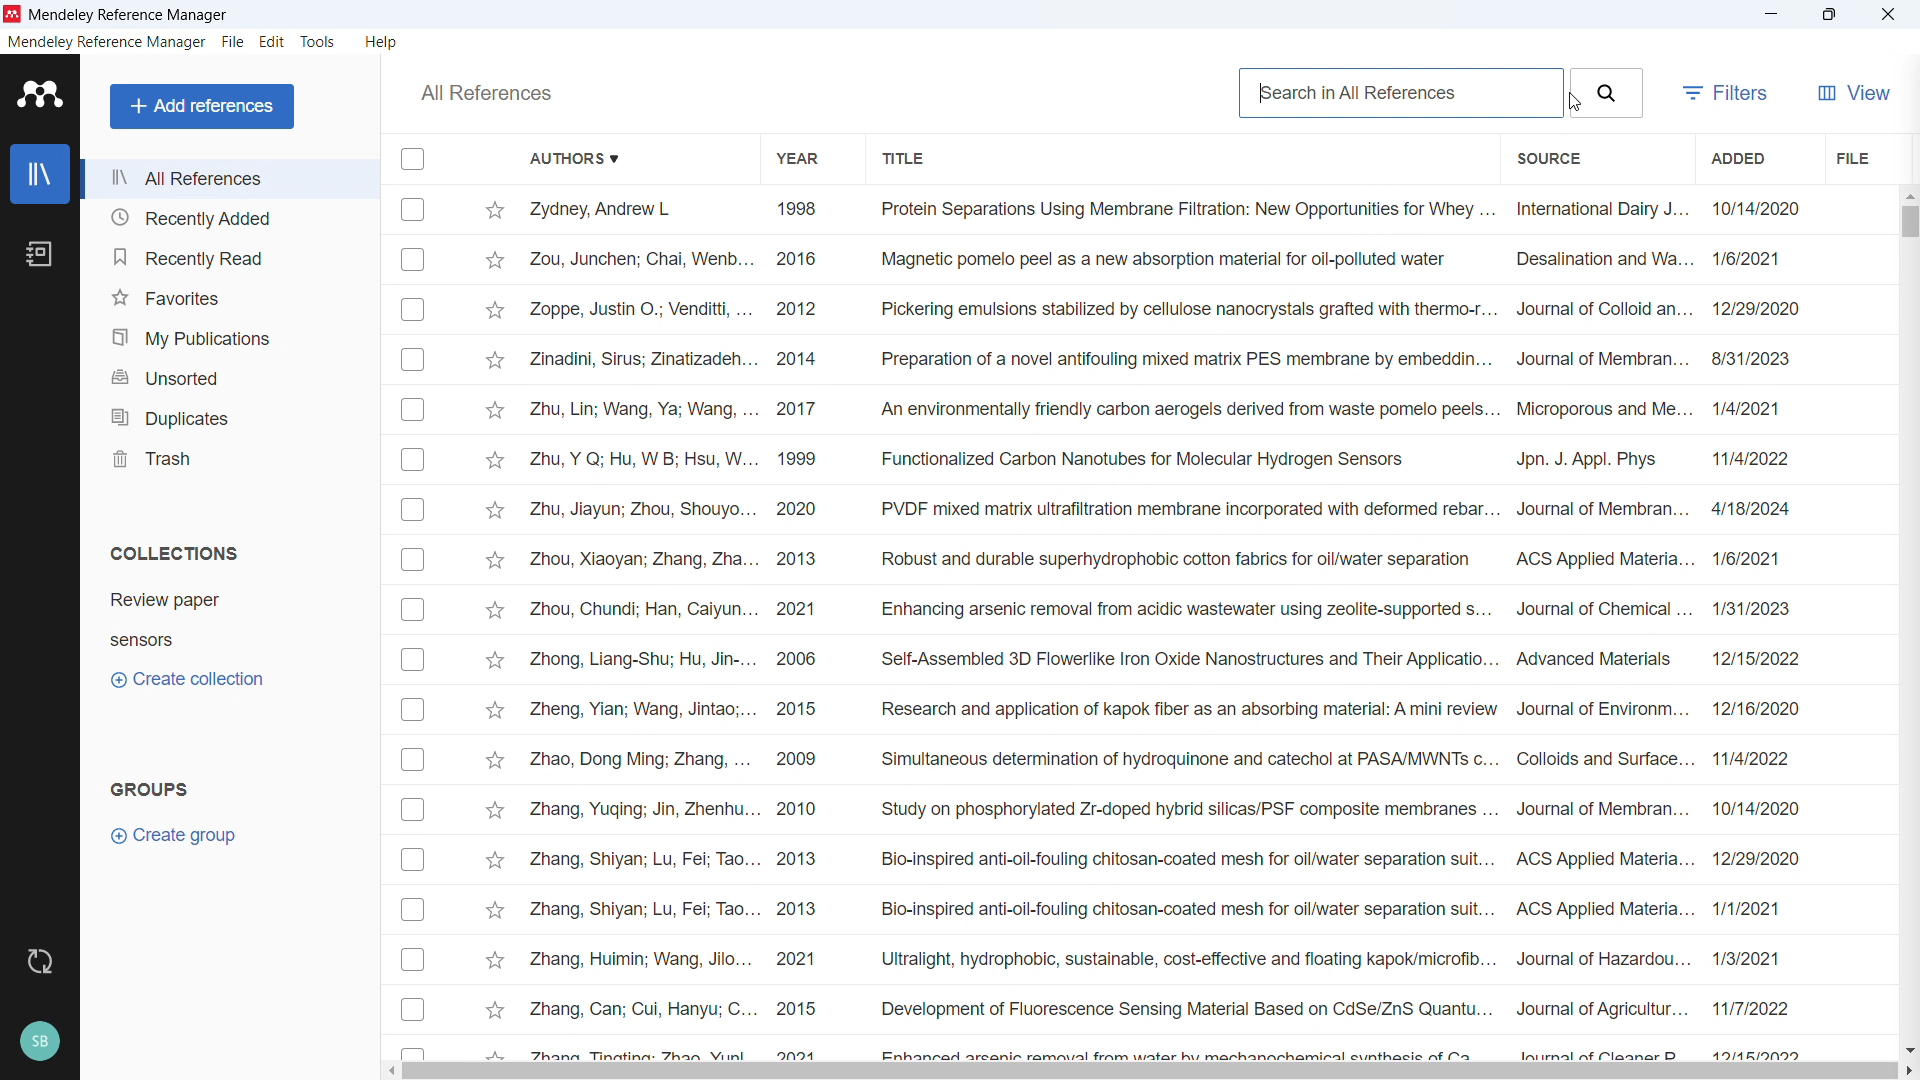  I want to click on Sort by authors , so click(570, 157).